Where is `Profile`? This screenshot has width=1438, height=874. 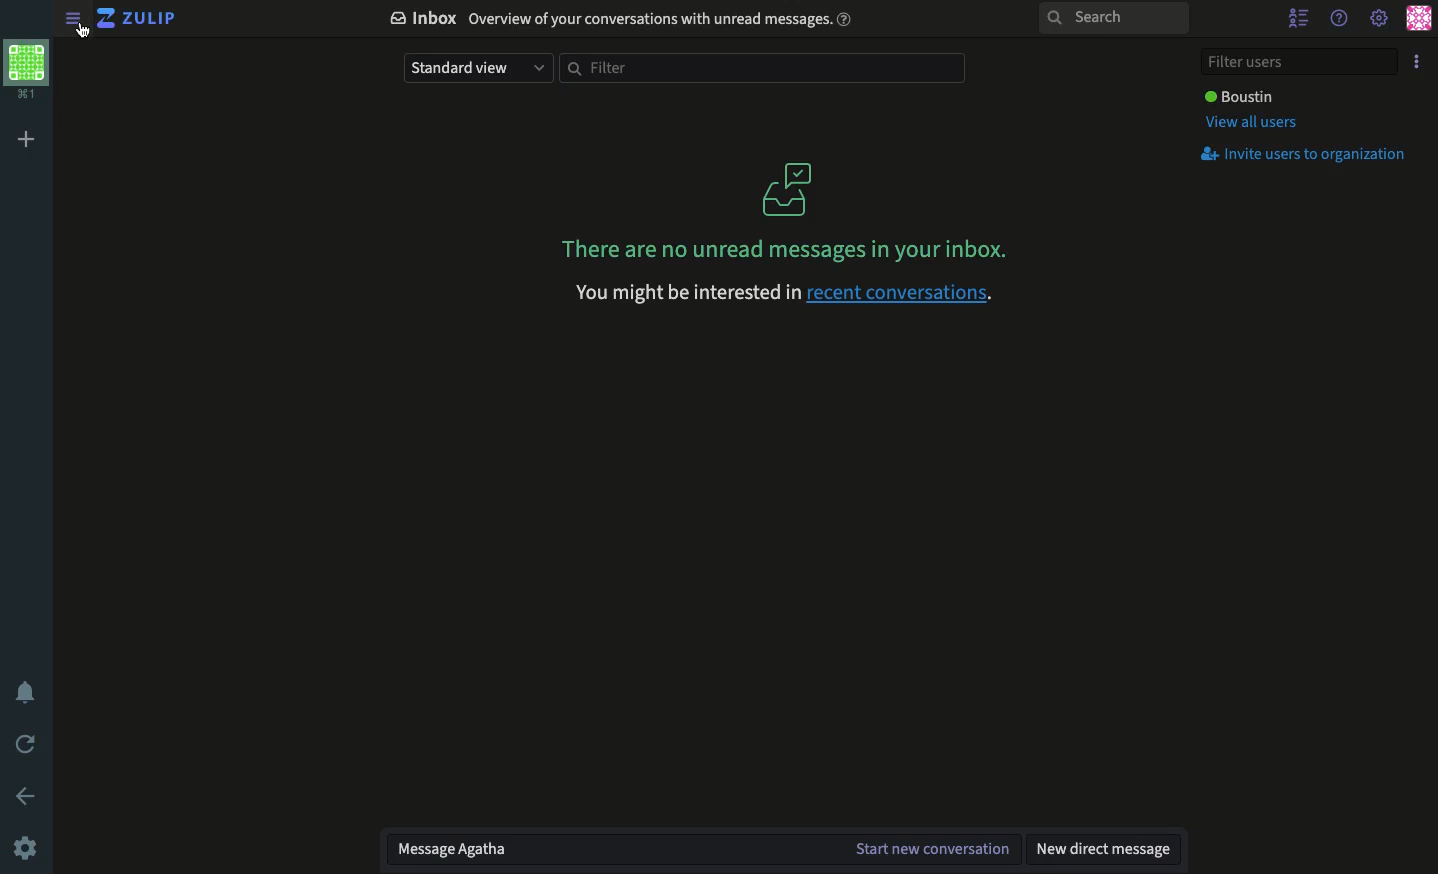 Profile is located at coordinates (1422, 21).